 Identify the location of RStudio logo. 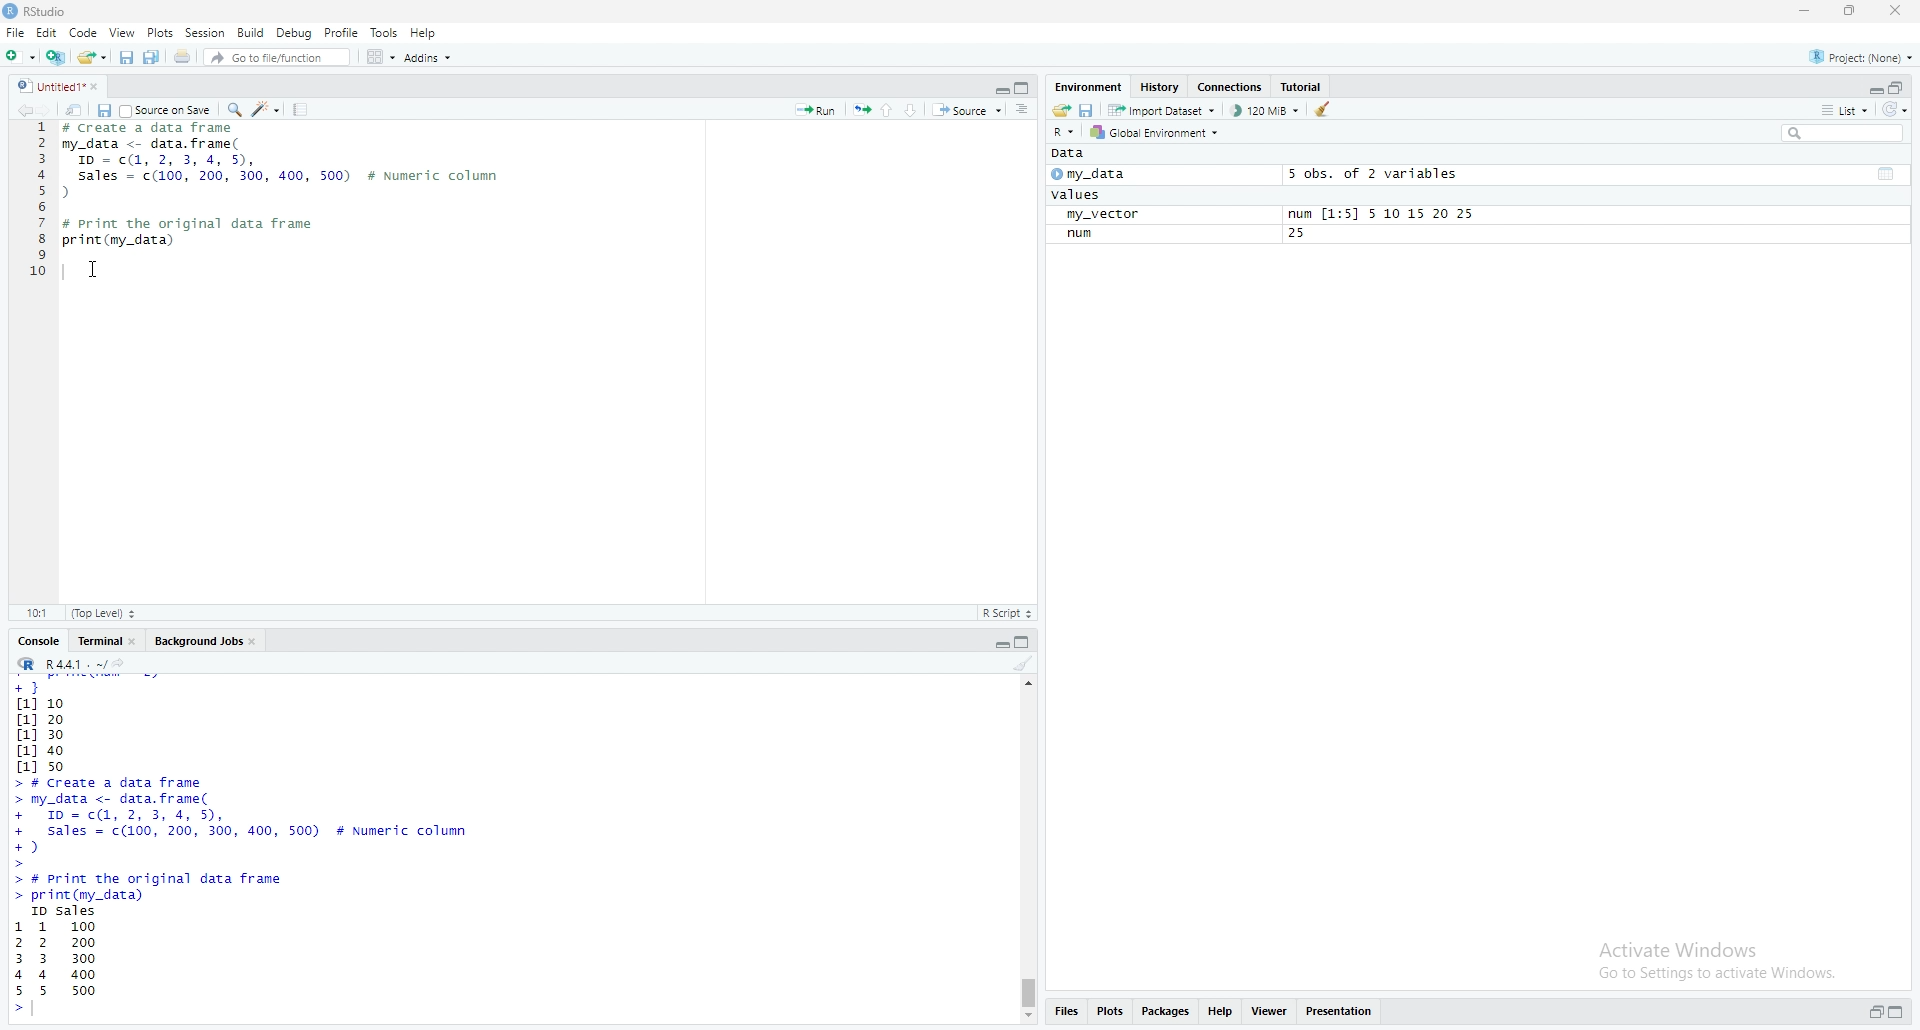
(12, 12).